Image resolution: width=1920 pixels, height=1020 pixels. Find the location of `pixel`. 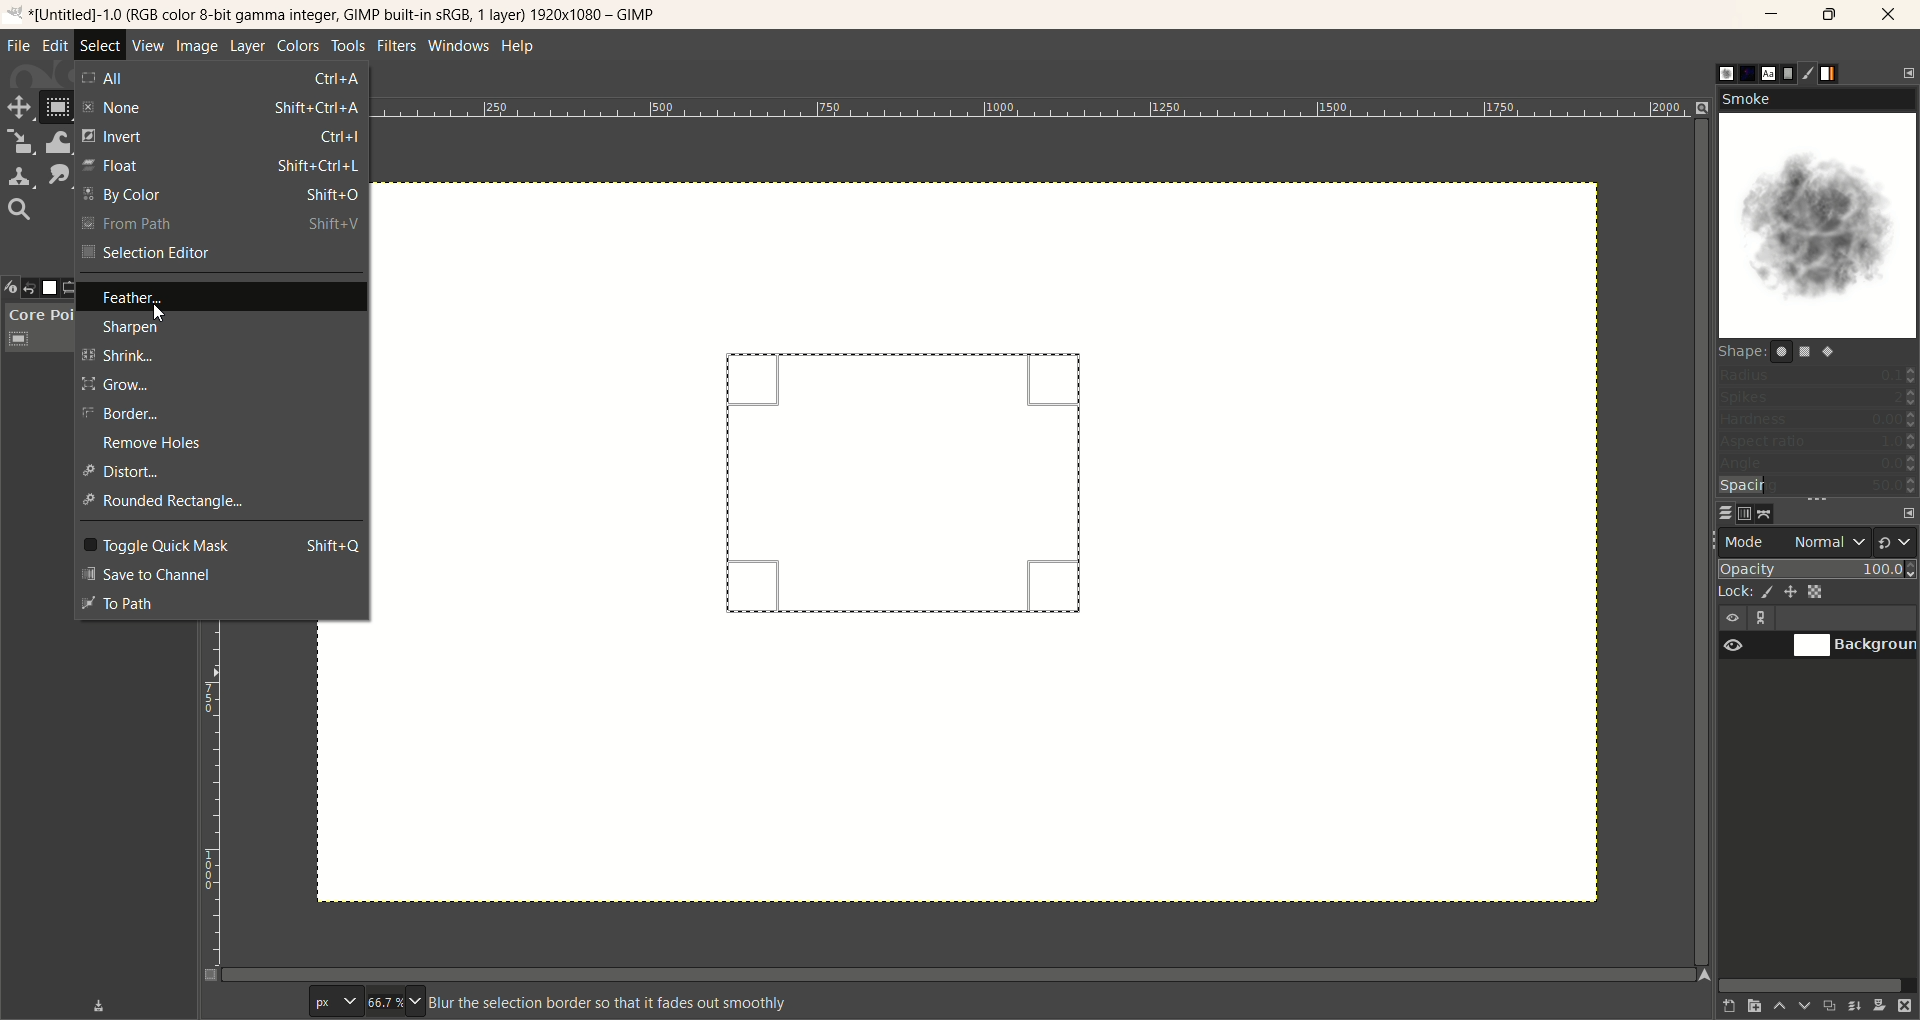

pixel is located at coordinates (337, 1002).